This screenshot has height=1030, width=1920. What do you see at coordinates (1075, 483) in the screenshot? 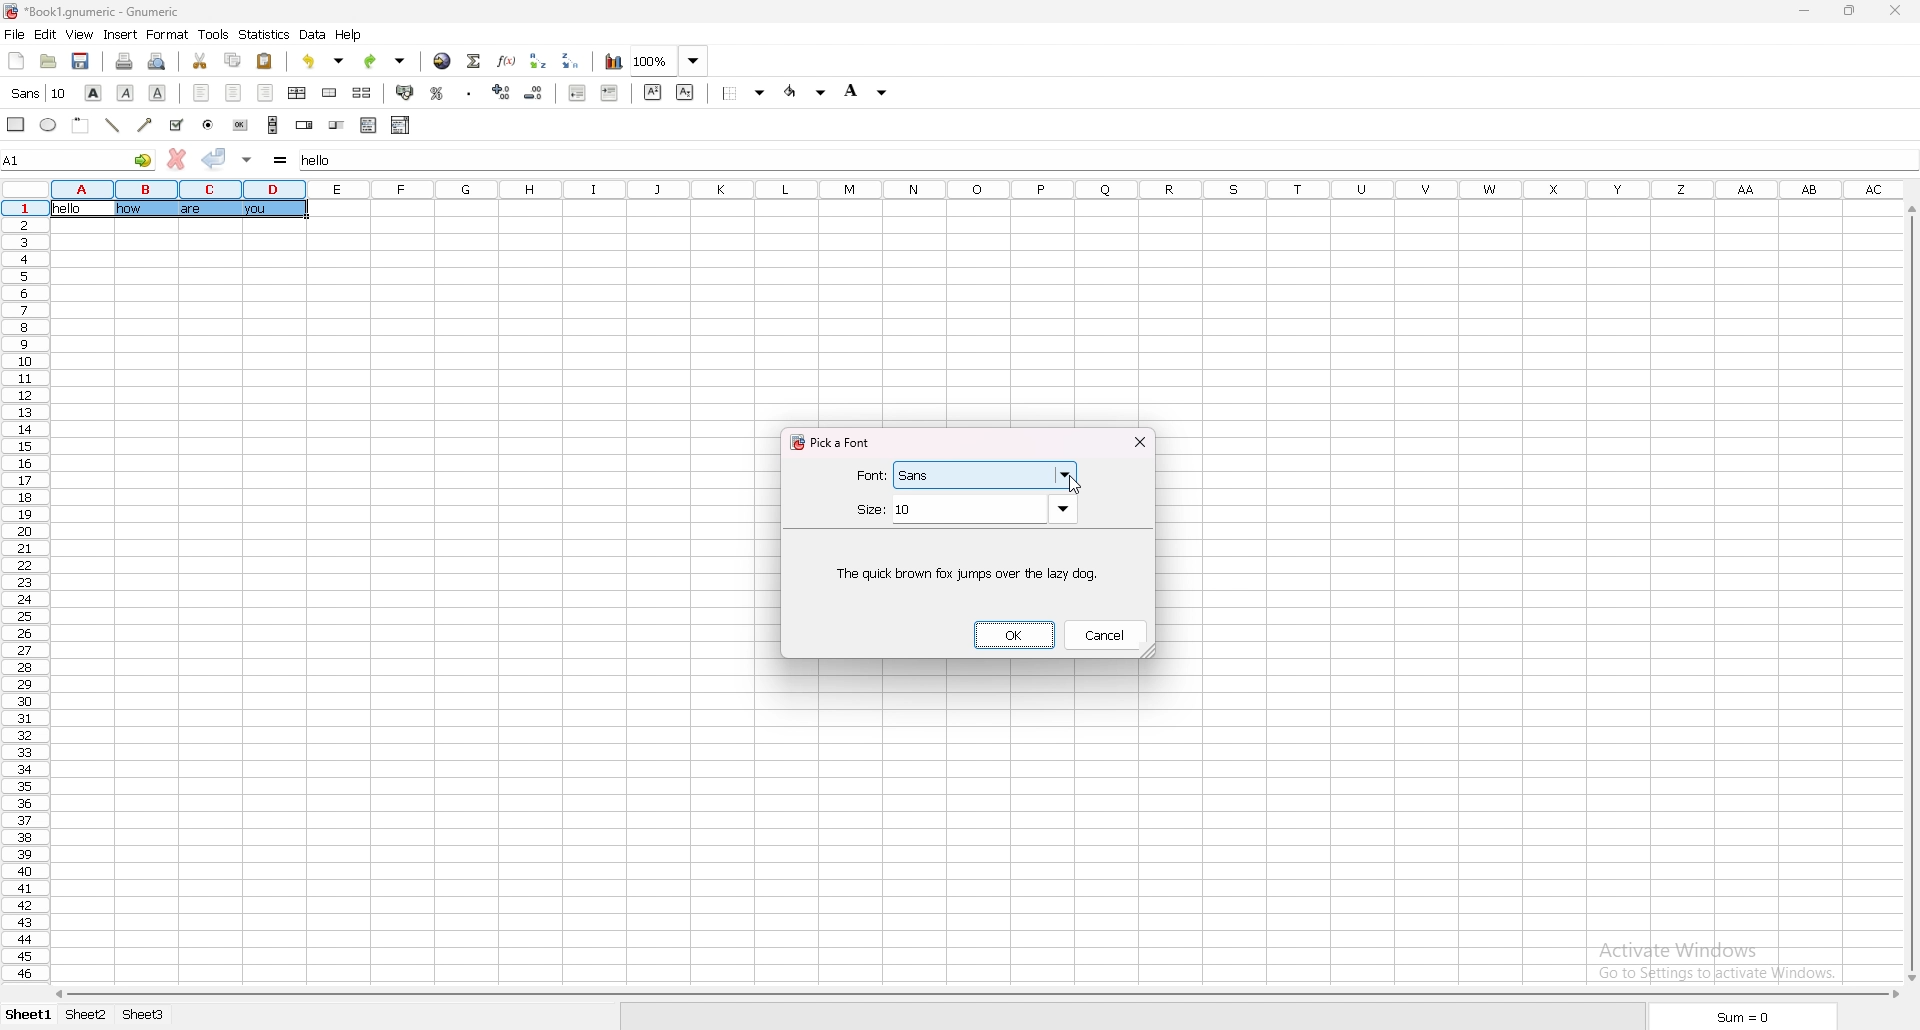
I see `cursor` at bounding box center [1075, 483].